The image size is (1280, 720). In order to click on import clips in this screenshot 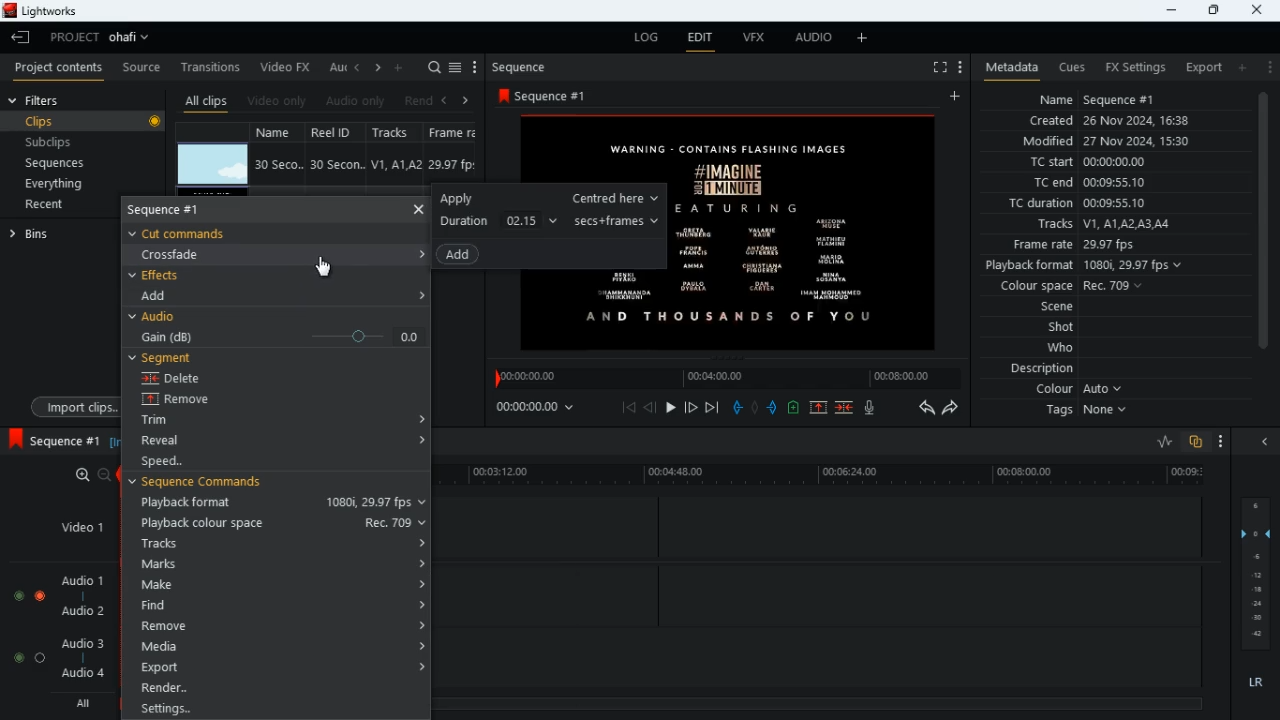, I will do `click(71, 406)`.